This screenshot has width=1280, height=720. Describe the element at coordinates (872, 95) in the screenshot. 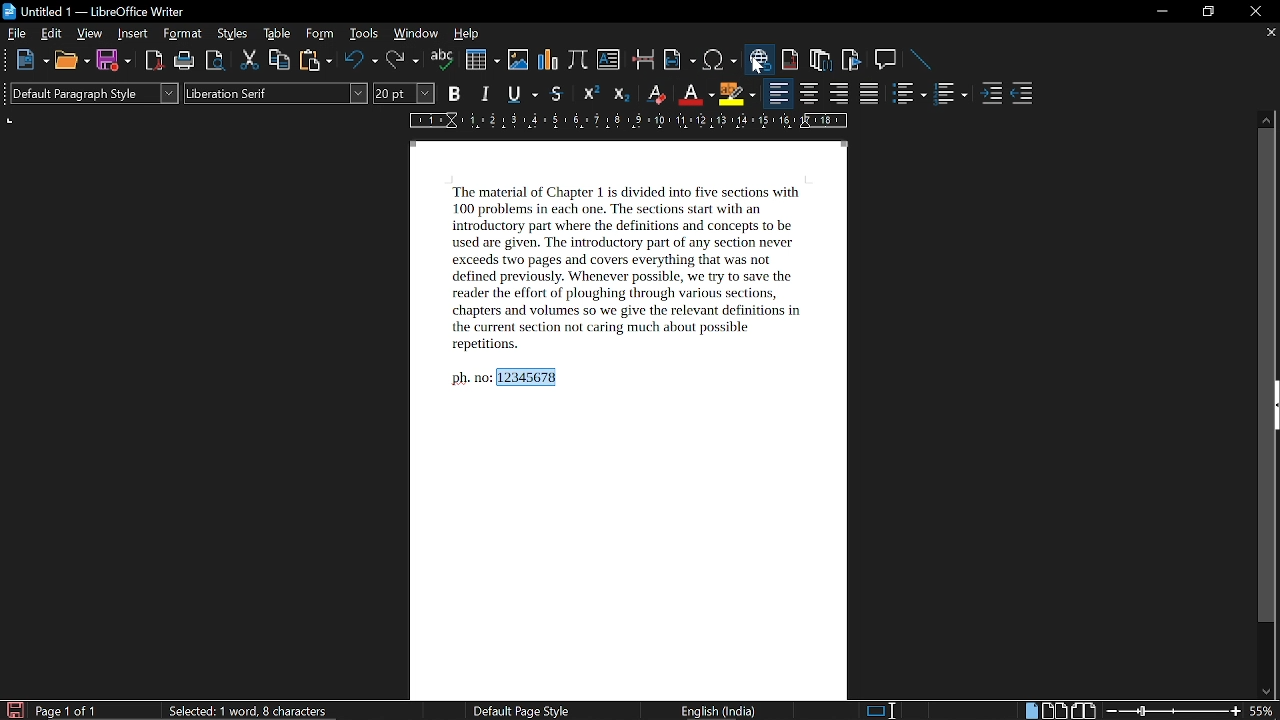

I see `justified` at that location.